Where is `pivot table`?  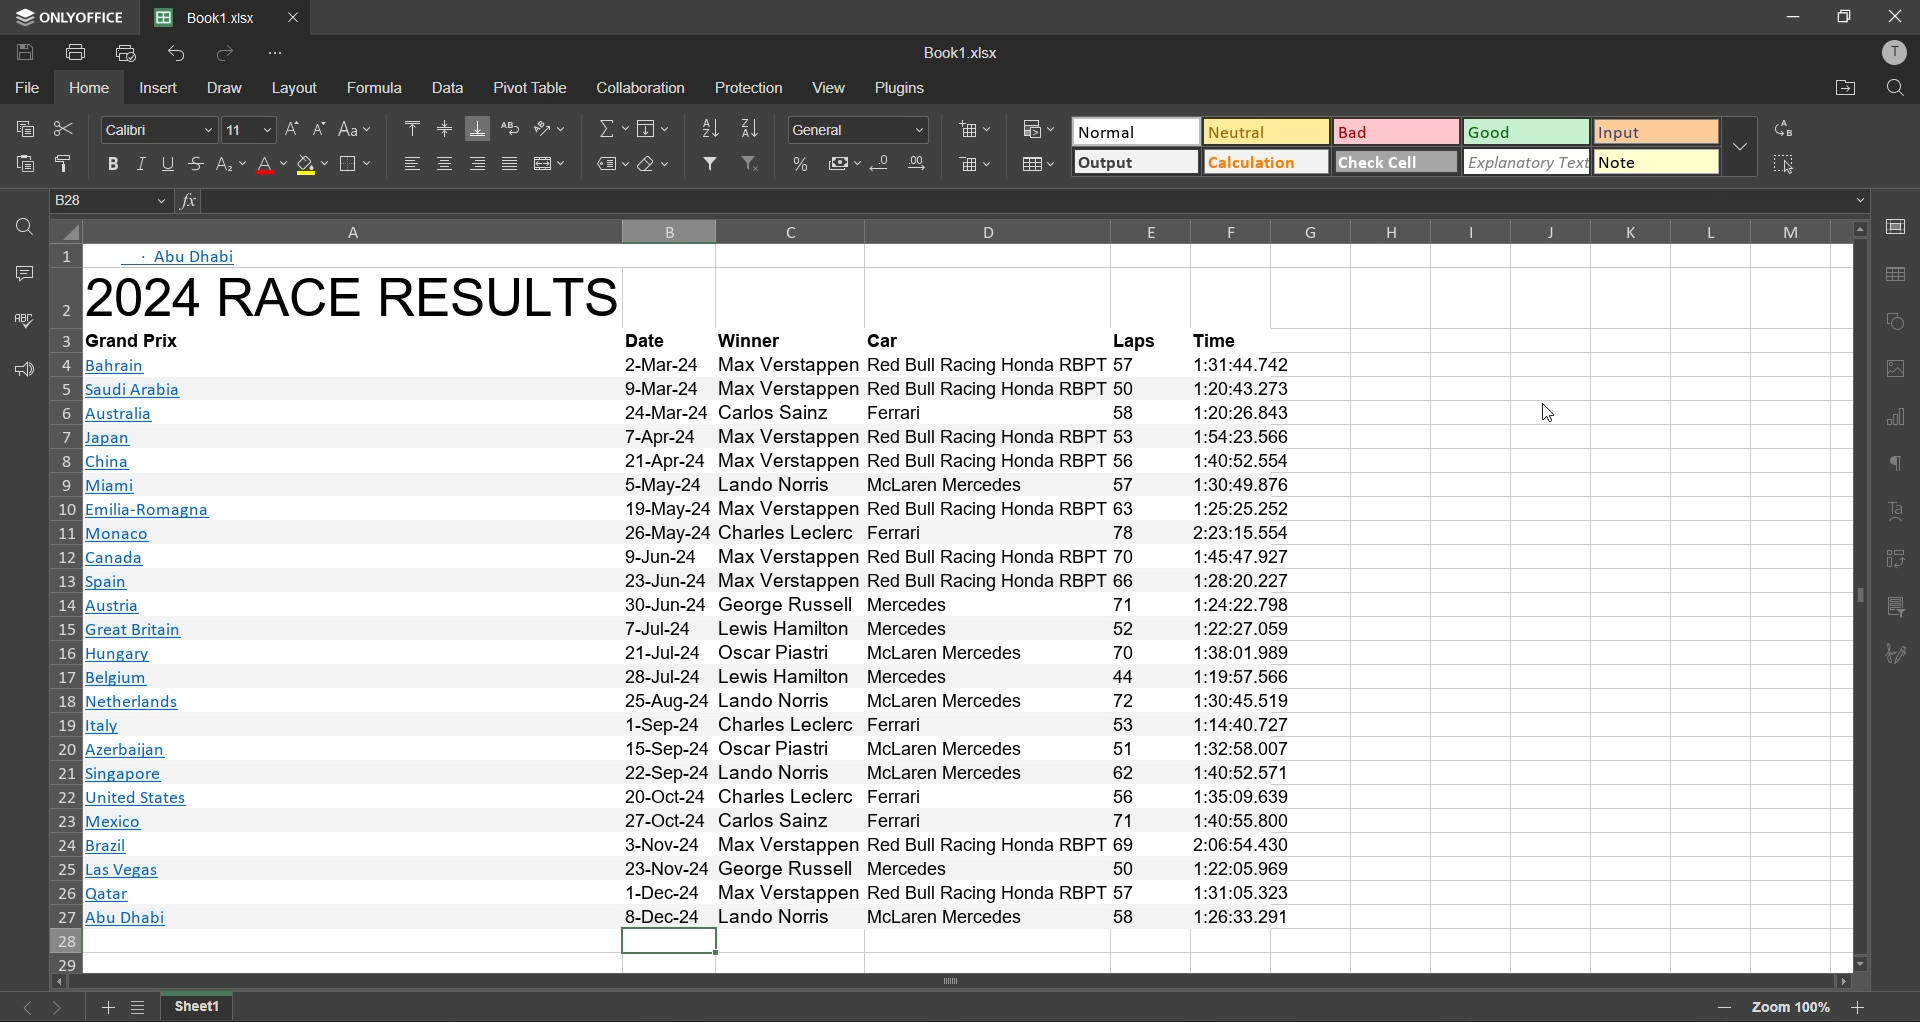 pivot table is located at coordinates (1902, 561).